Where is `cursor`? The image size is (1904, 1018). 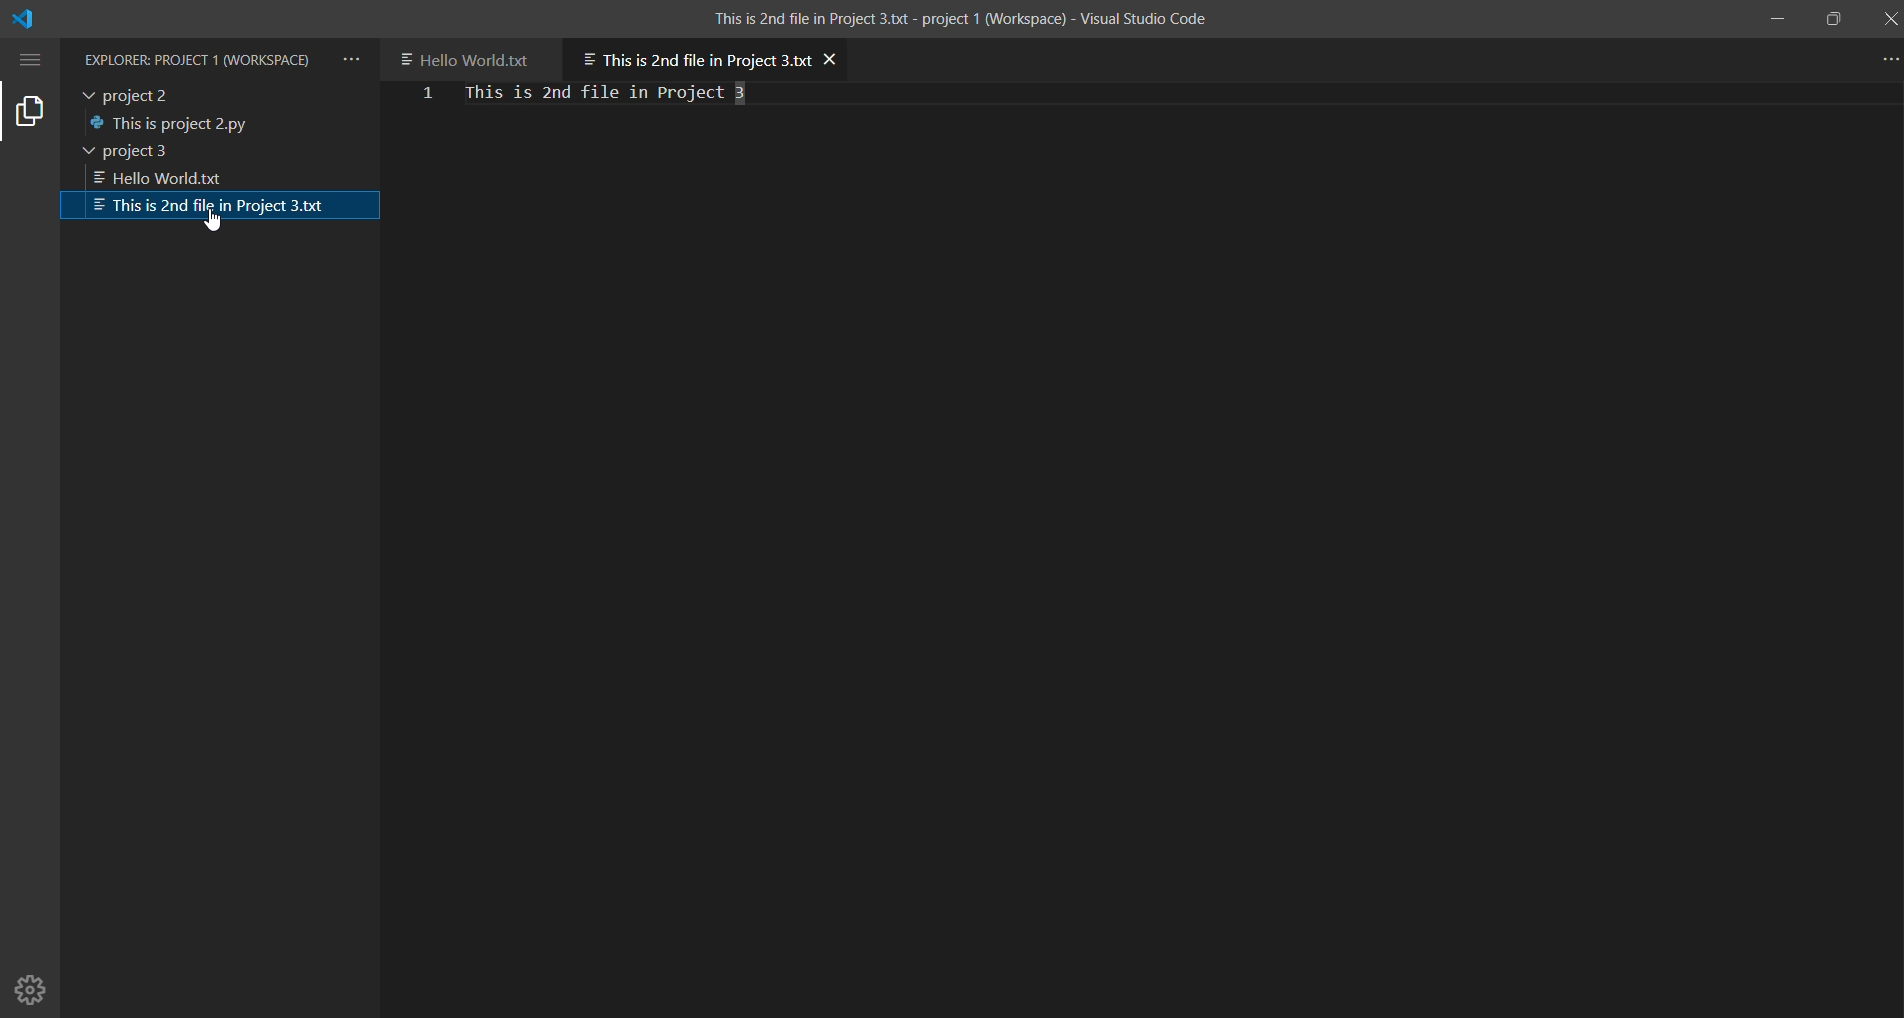 cursor is located at coordinates (215, 220).